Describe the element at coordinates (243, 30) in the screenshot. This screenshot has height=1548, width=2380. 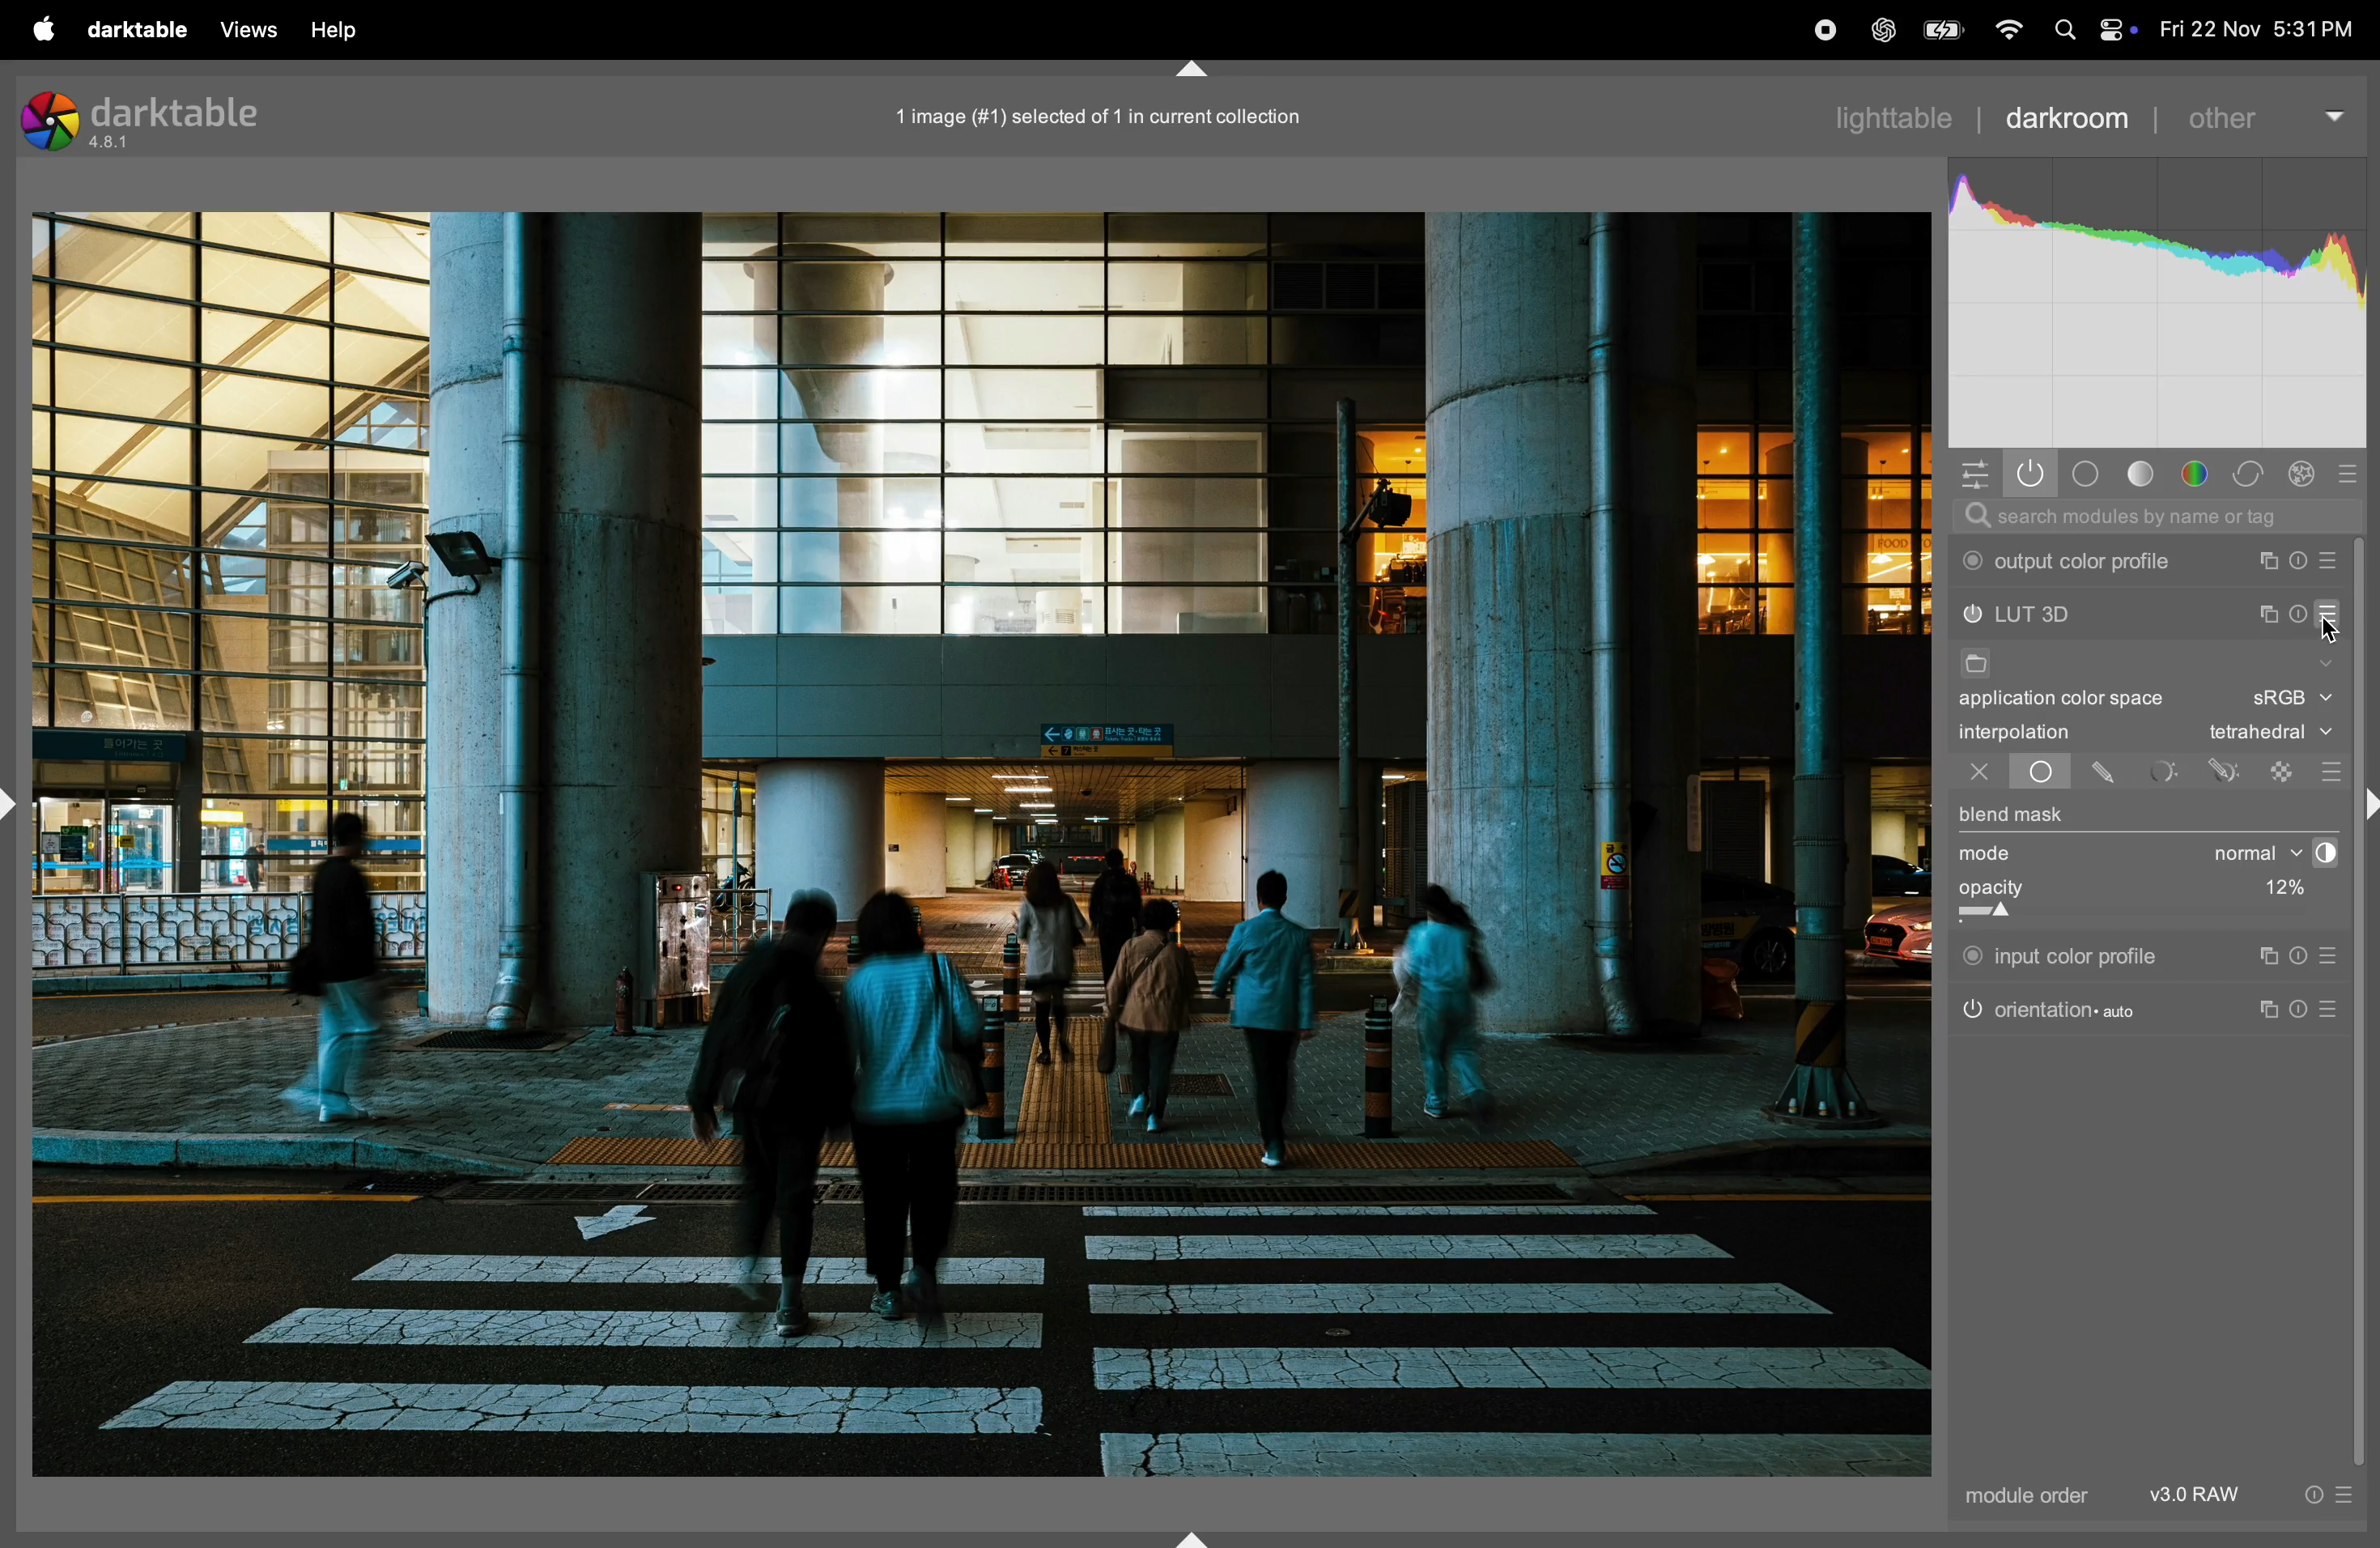
I see `views` at that location.